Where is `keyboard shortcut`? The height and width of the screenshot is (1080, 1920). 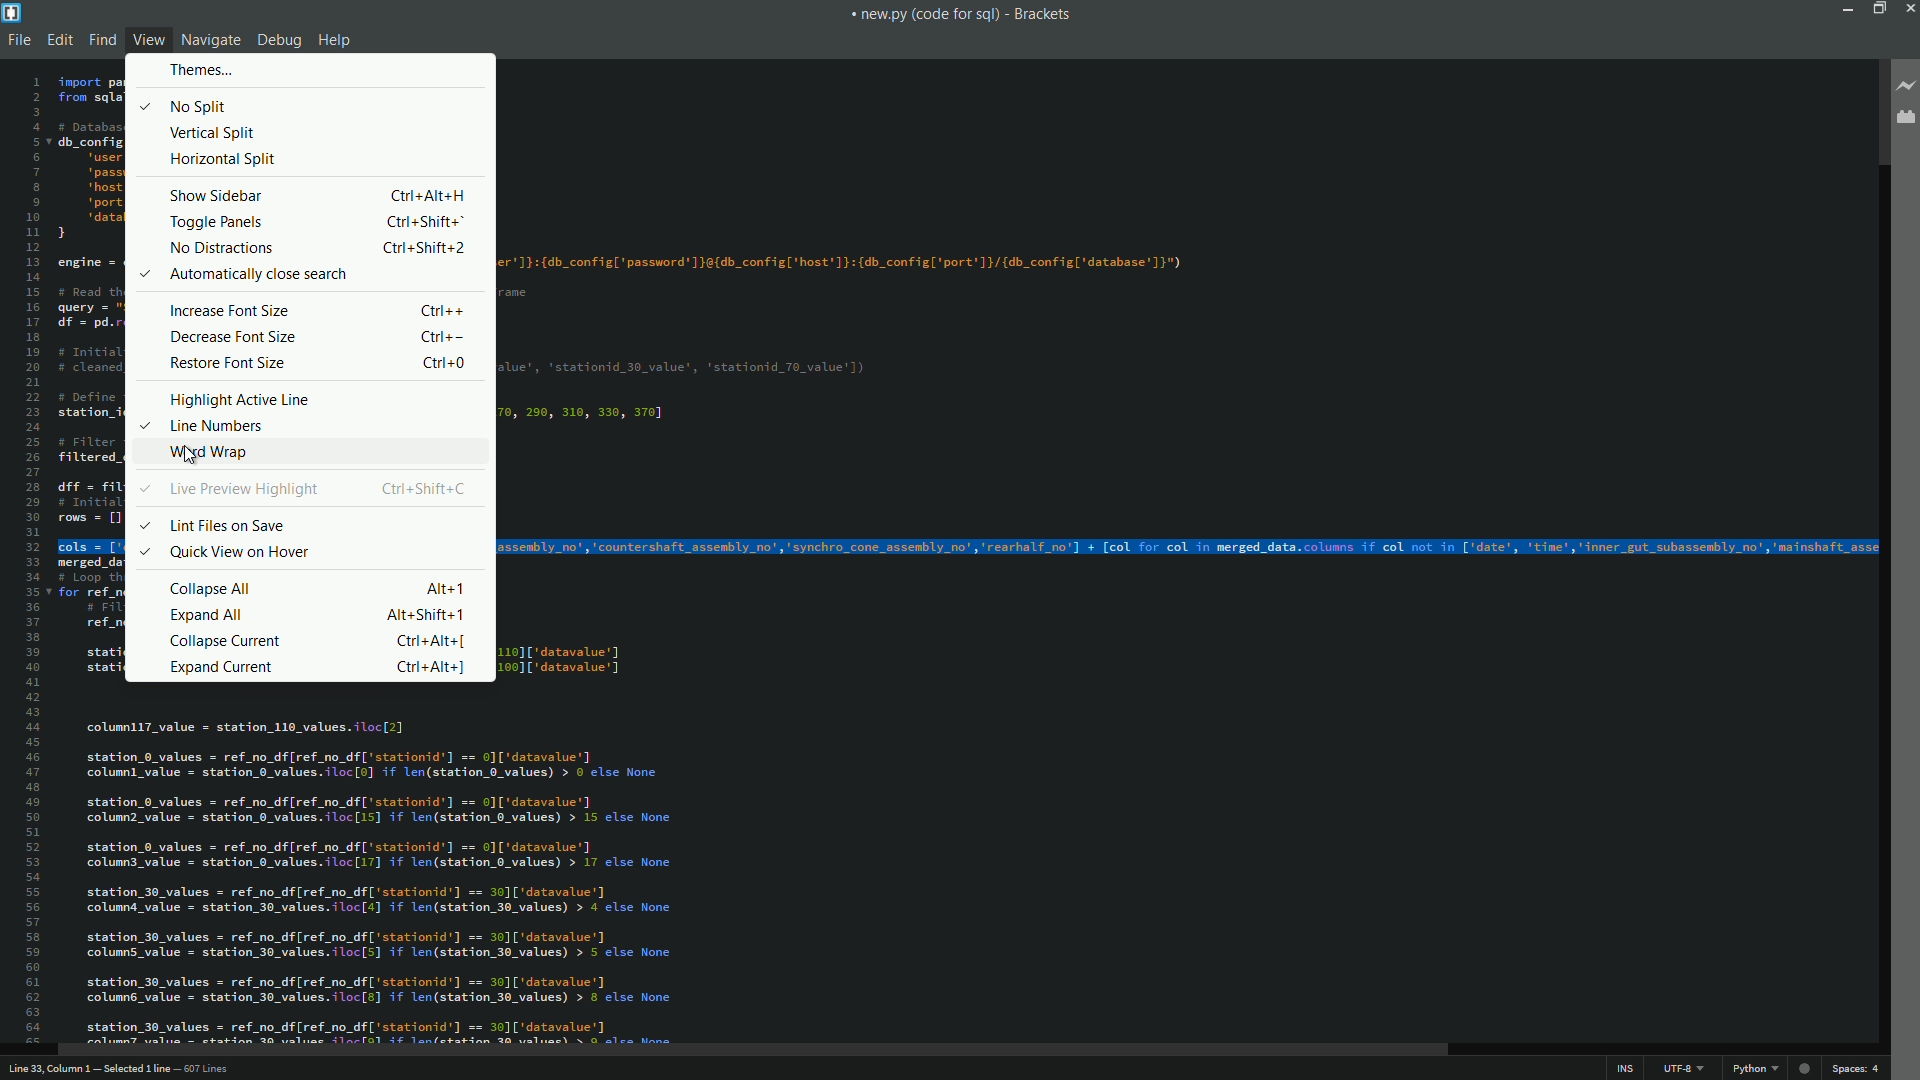 keyboard shortcut is located at coordinates (428, 615).